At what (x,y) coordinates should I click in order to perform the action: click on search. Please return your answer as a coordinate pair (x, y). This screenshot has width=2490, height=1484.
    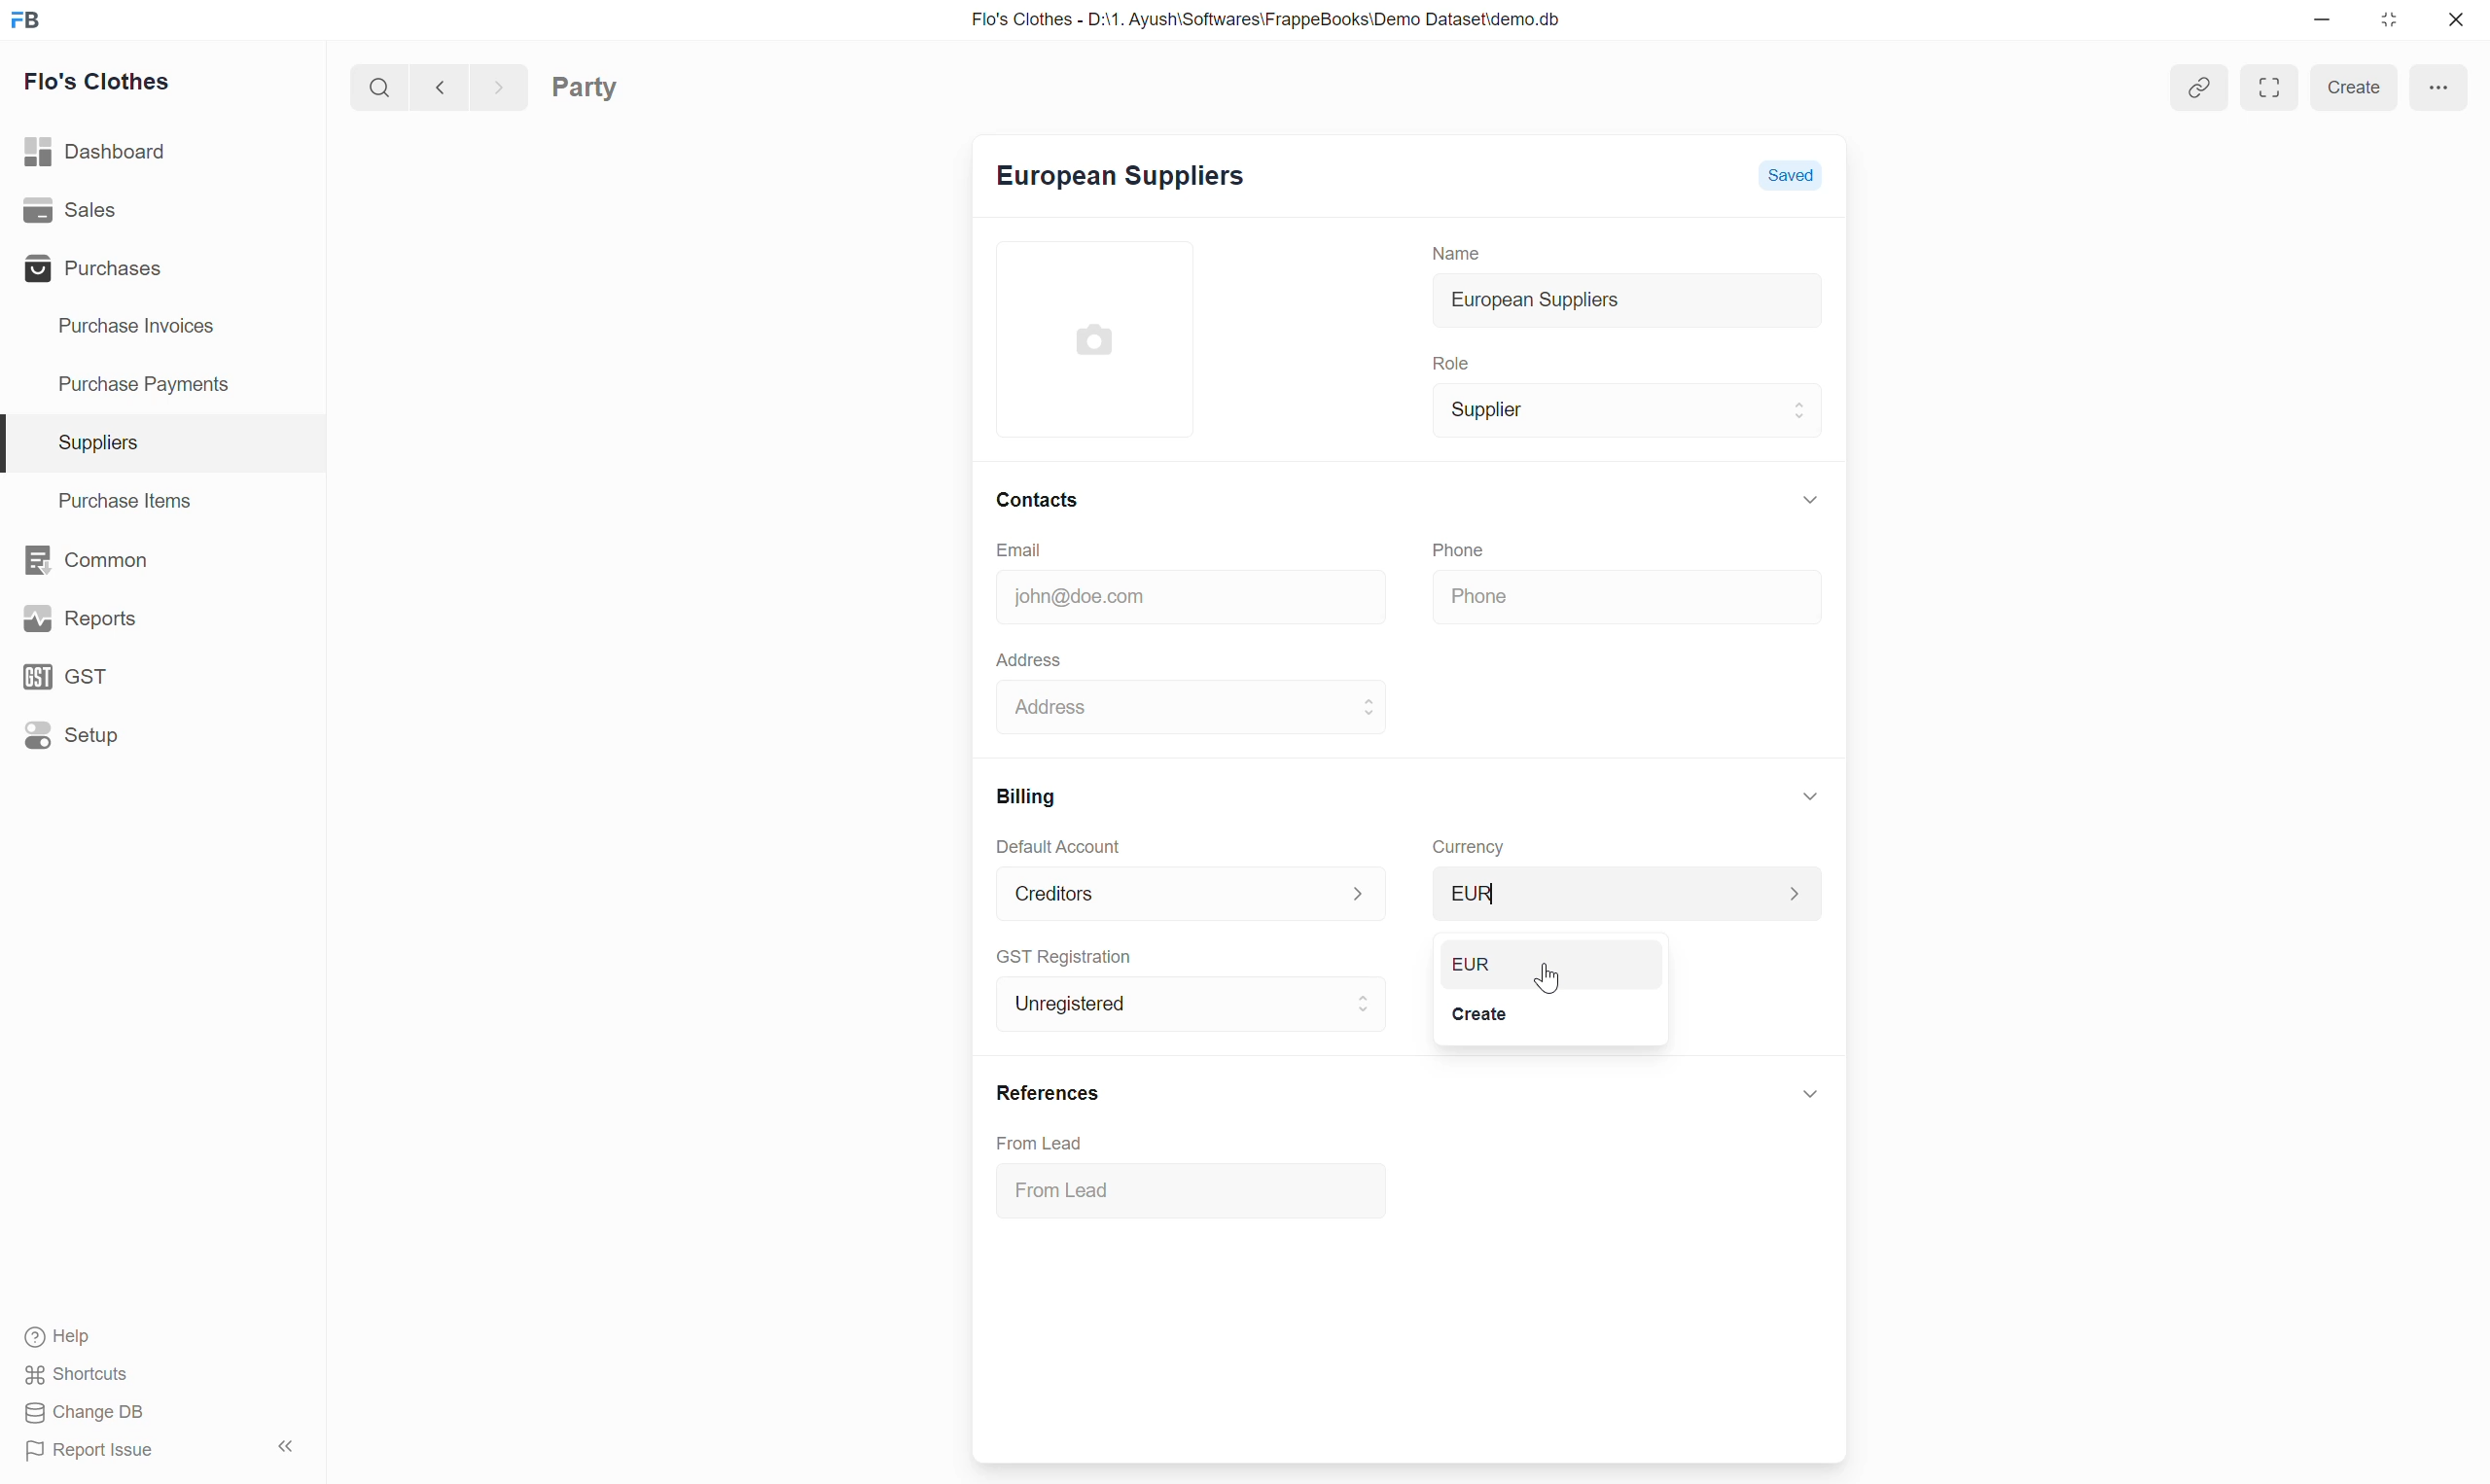
    Looking at the image, I should click on (371, 85).